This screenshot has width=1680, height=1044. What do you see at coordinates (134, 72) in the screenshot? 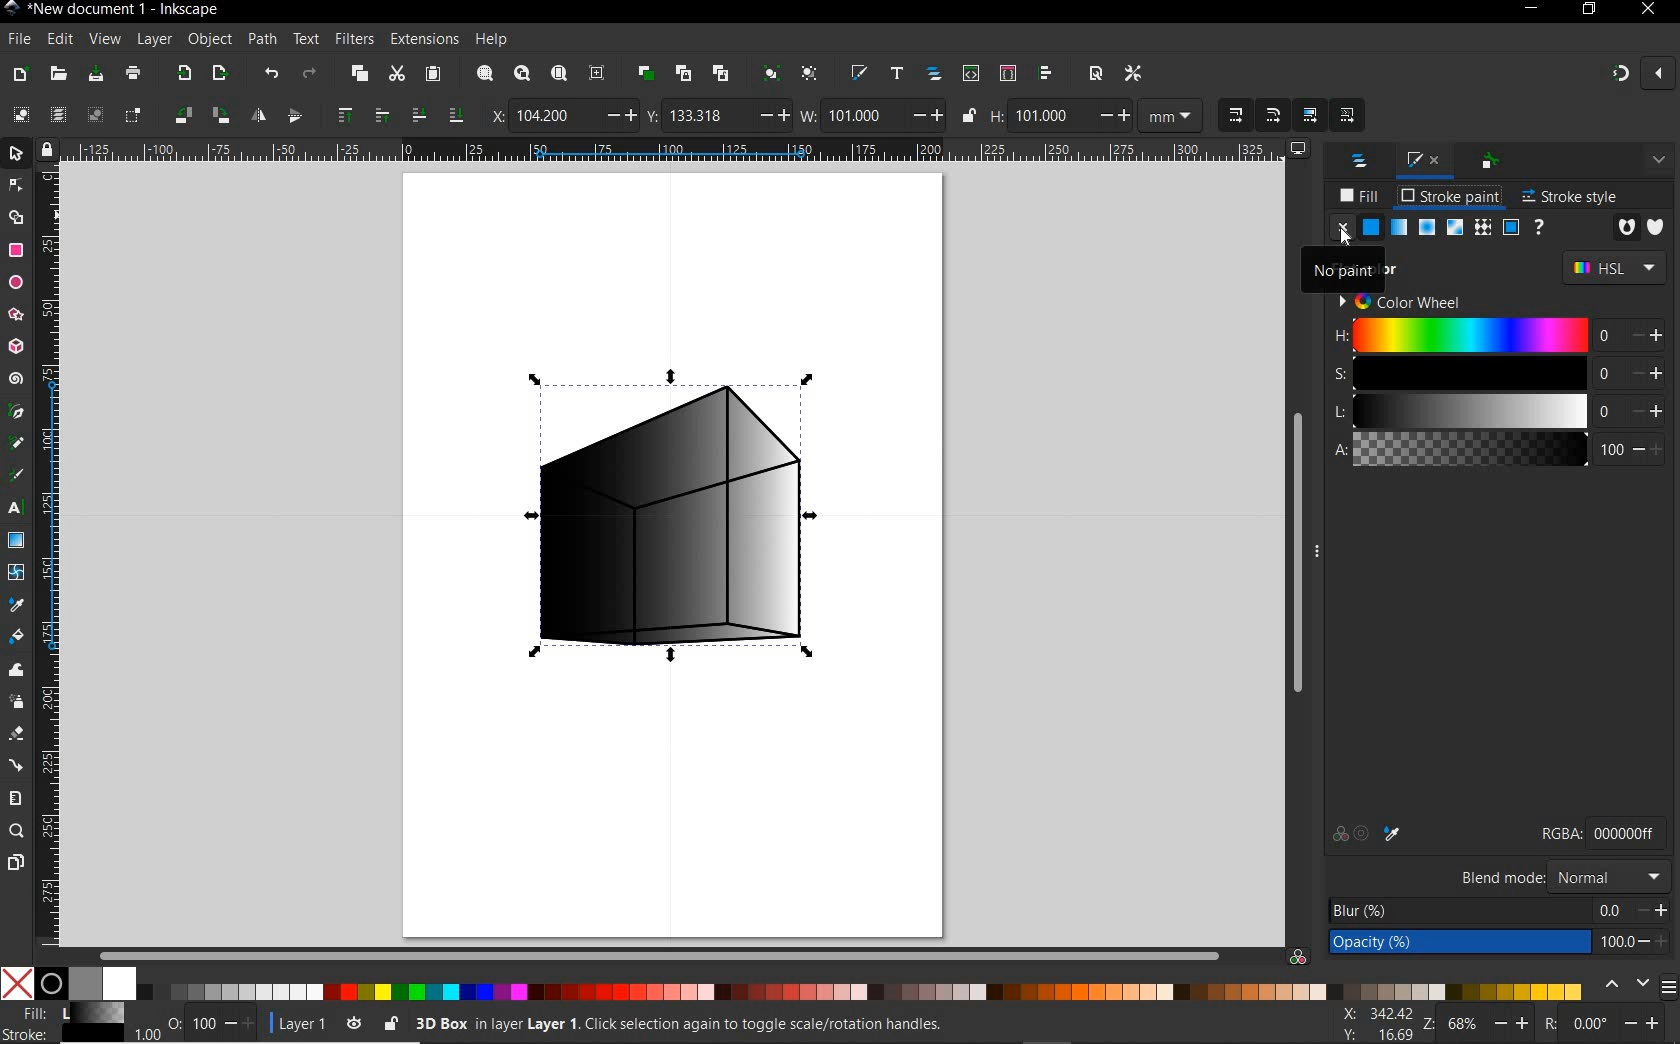
I see `PRINT` at bounding box center [134, 72].